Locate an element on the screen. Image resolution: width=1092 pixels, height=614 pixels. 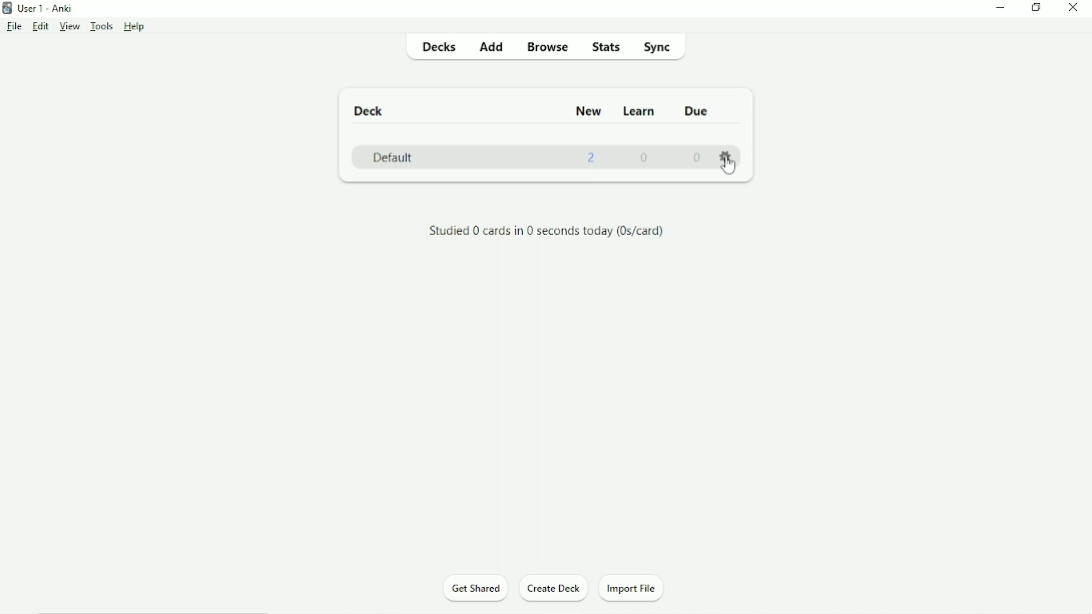
Browse is located at coordinates (549, 49).